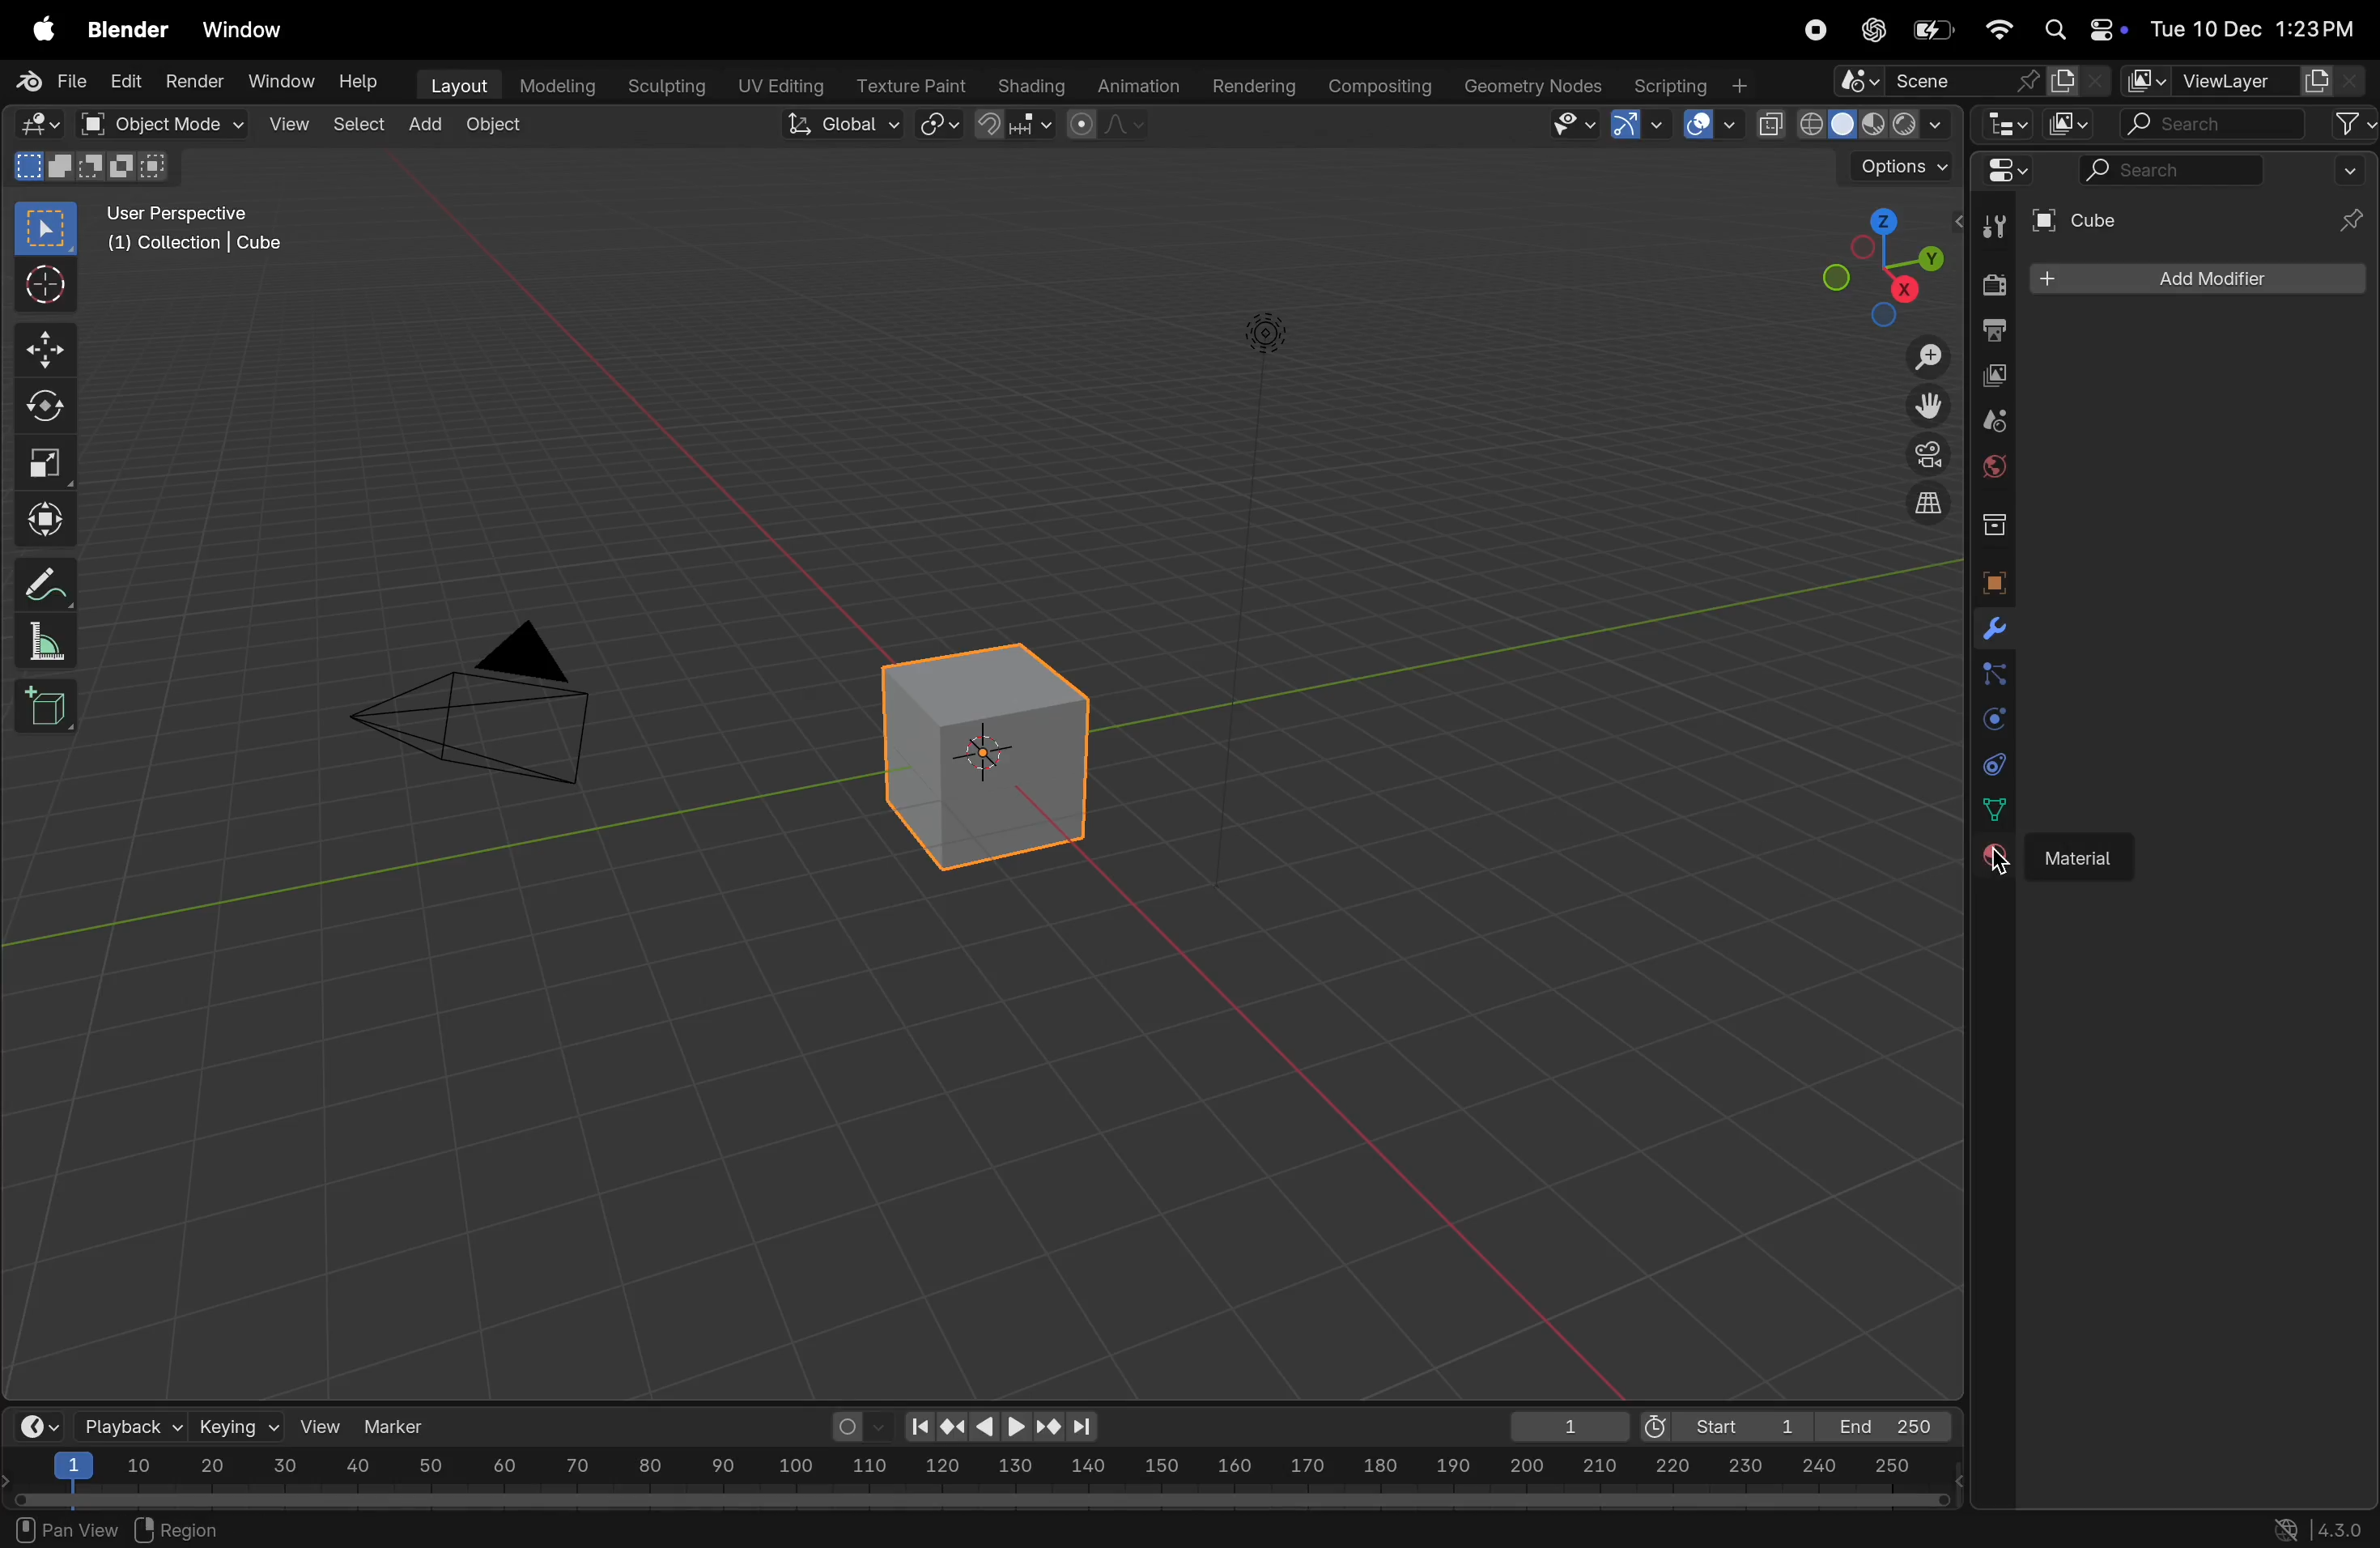  What do you see at coordinates (1016, 125) in the screenshot?
I see `transform point` at bounding box center [1016, 125].